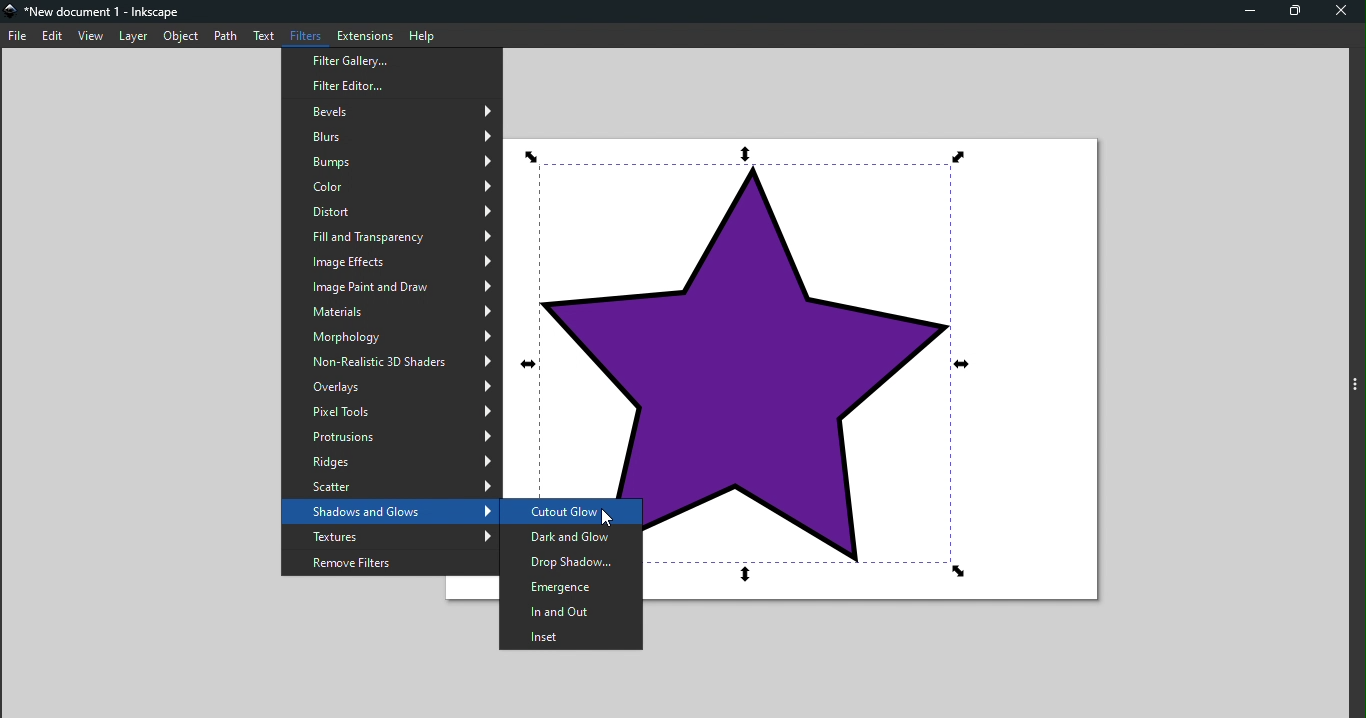 The width and height of the screenshot is (1366, 718). What do you see at coordinates (608, 514) in the screenshot?
I see `Cursor` at bounding box center [608, 514].